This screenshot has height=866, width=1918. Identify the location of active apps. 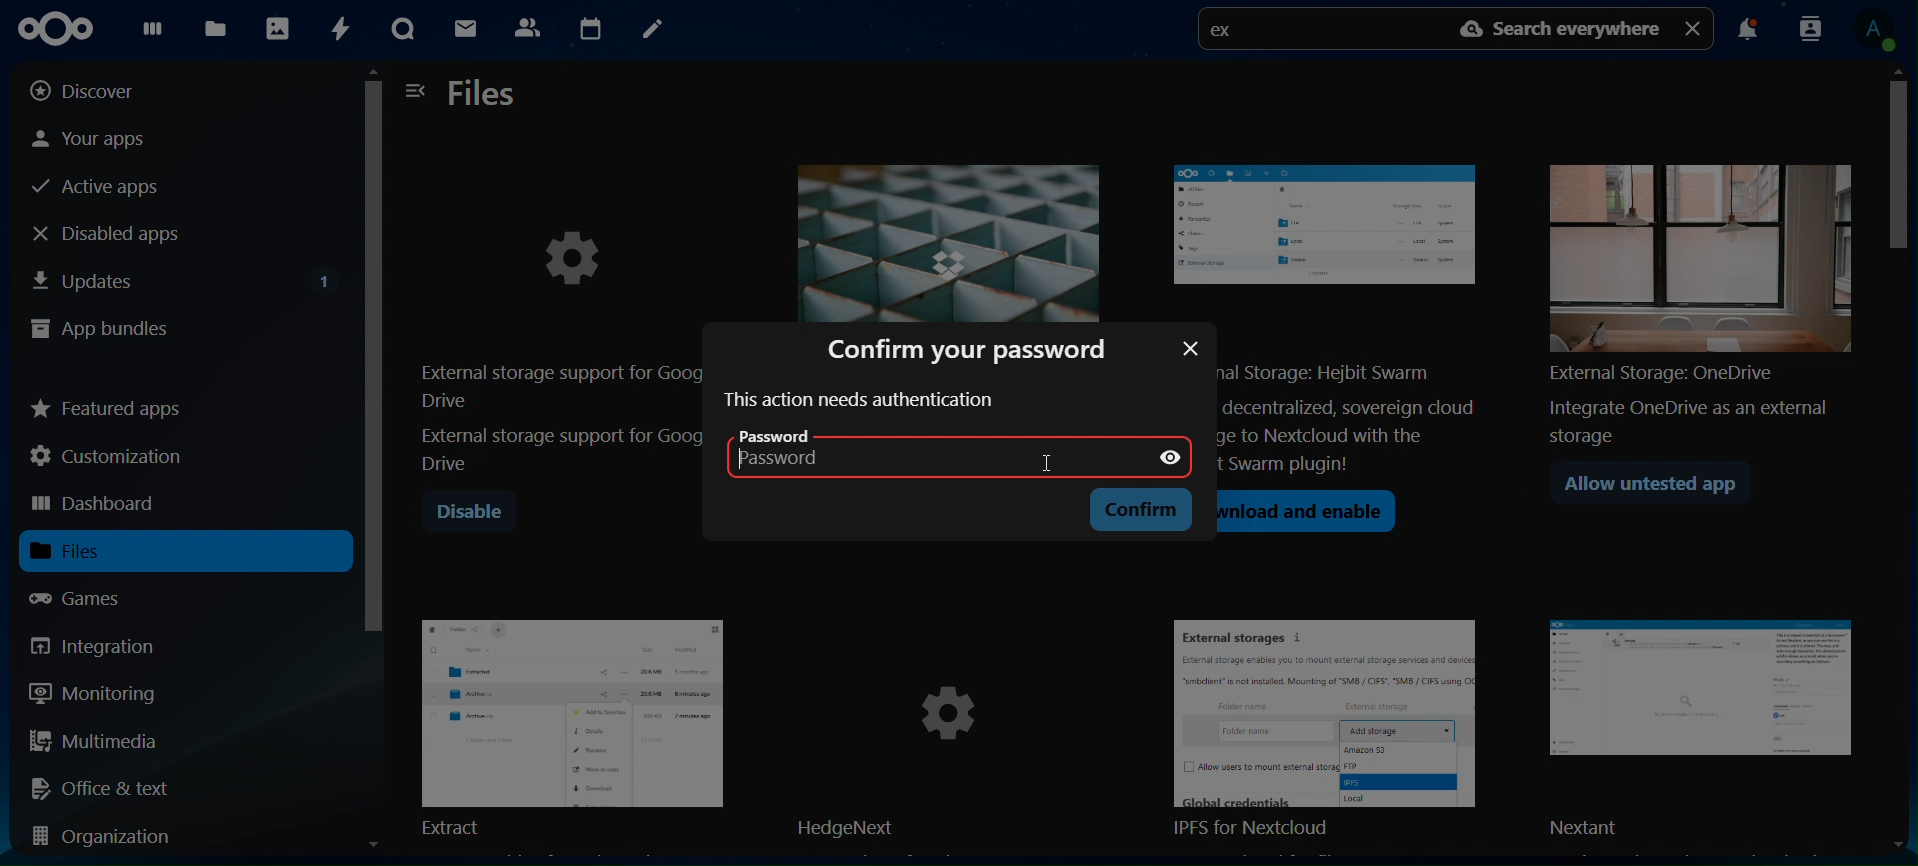
(104, 188).